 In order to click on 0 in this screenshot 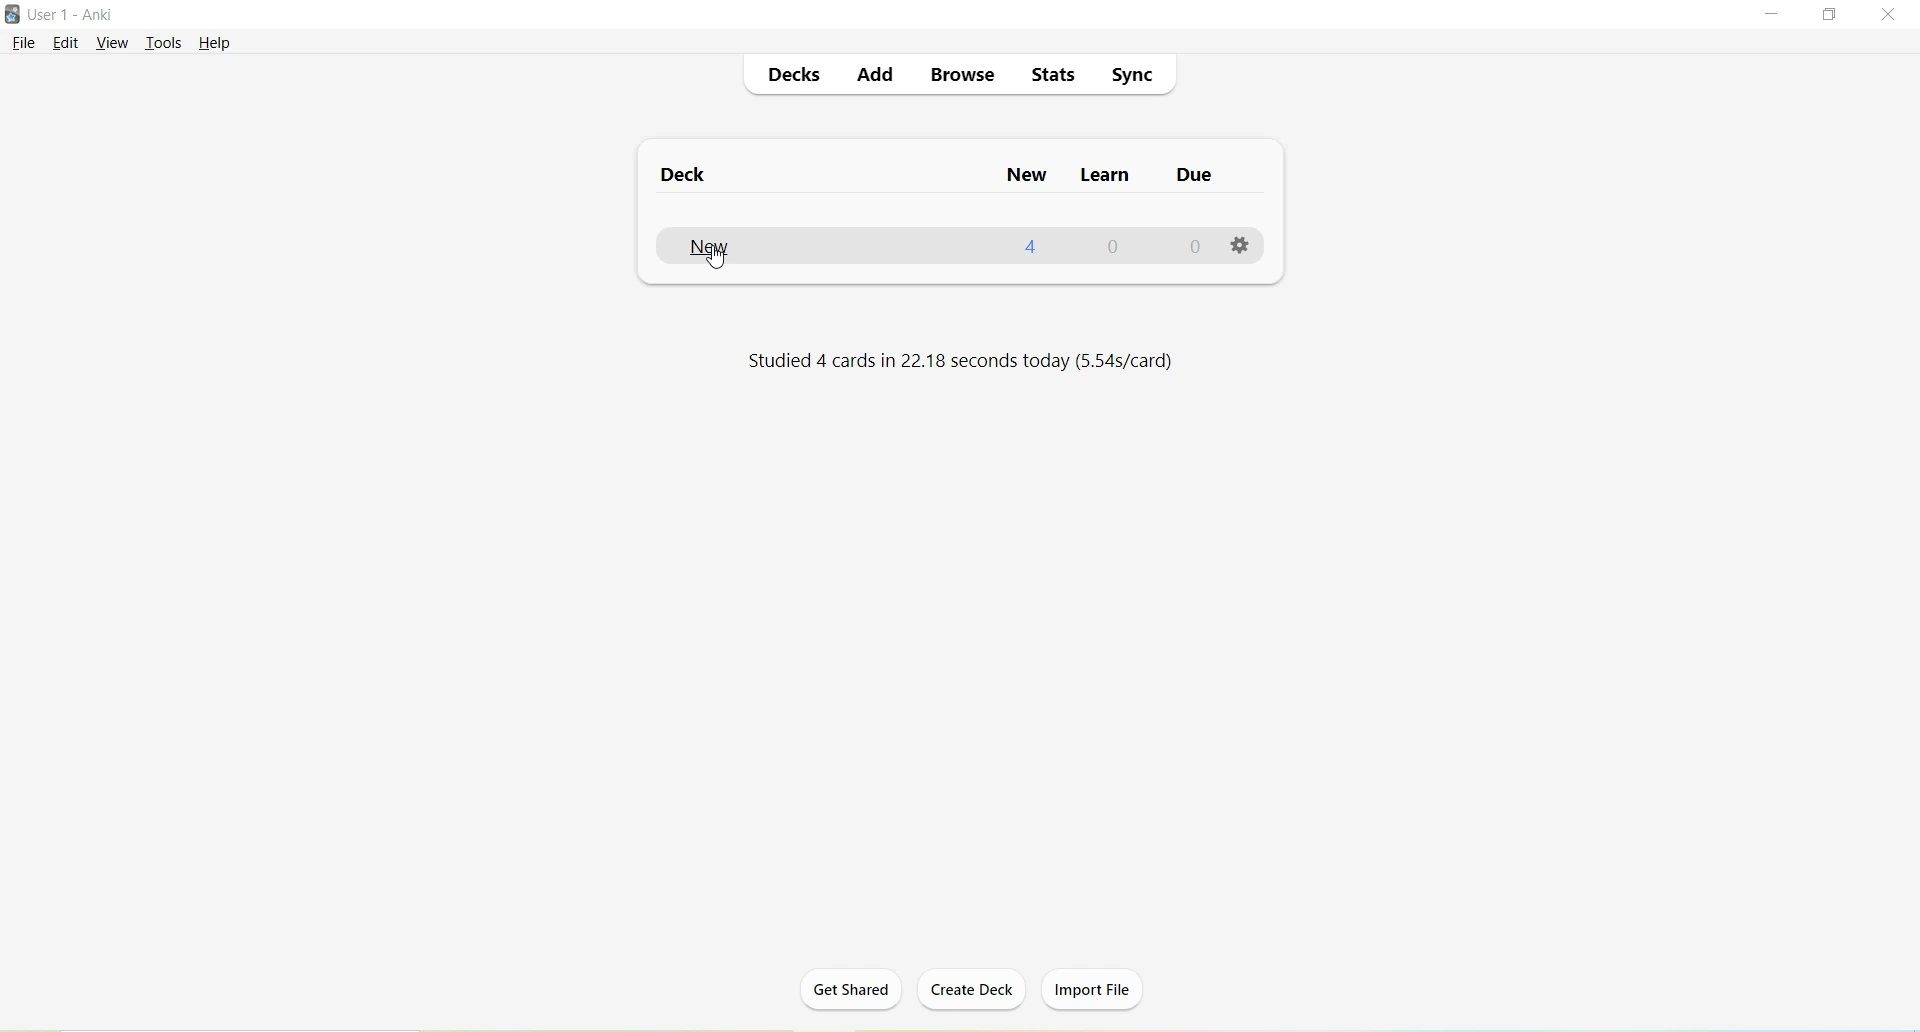, I will do `click(1189, 246)`.